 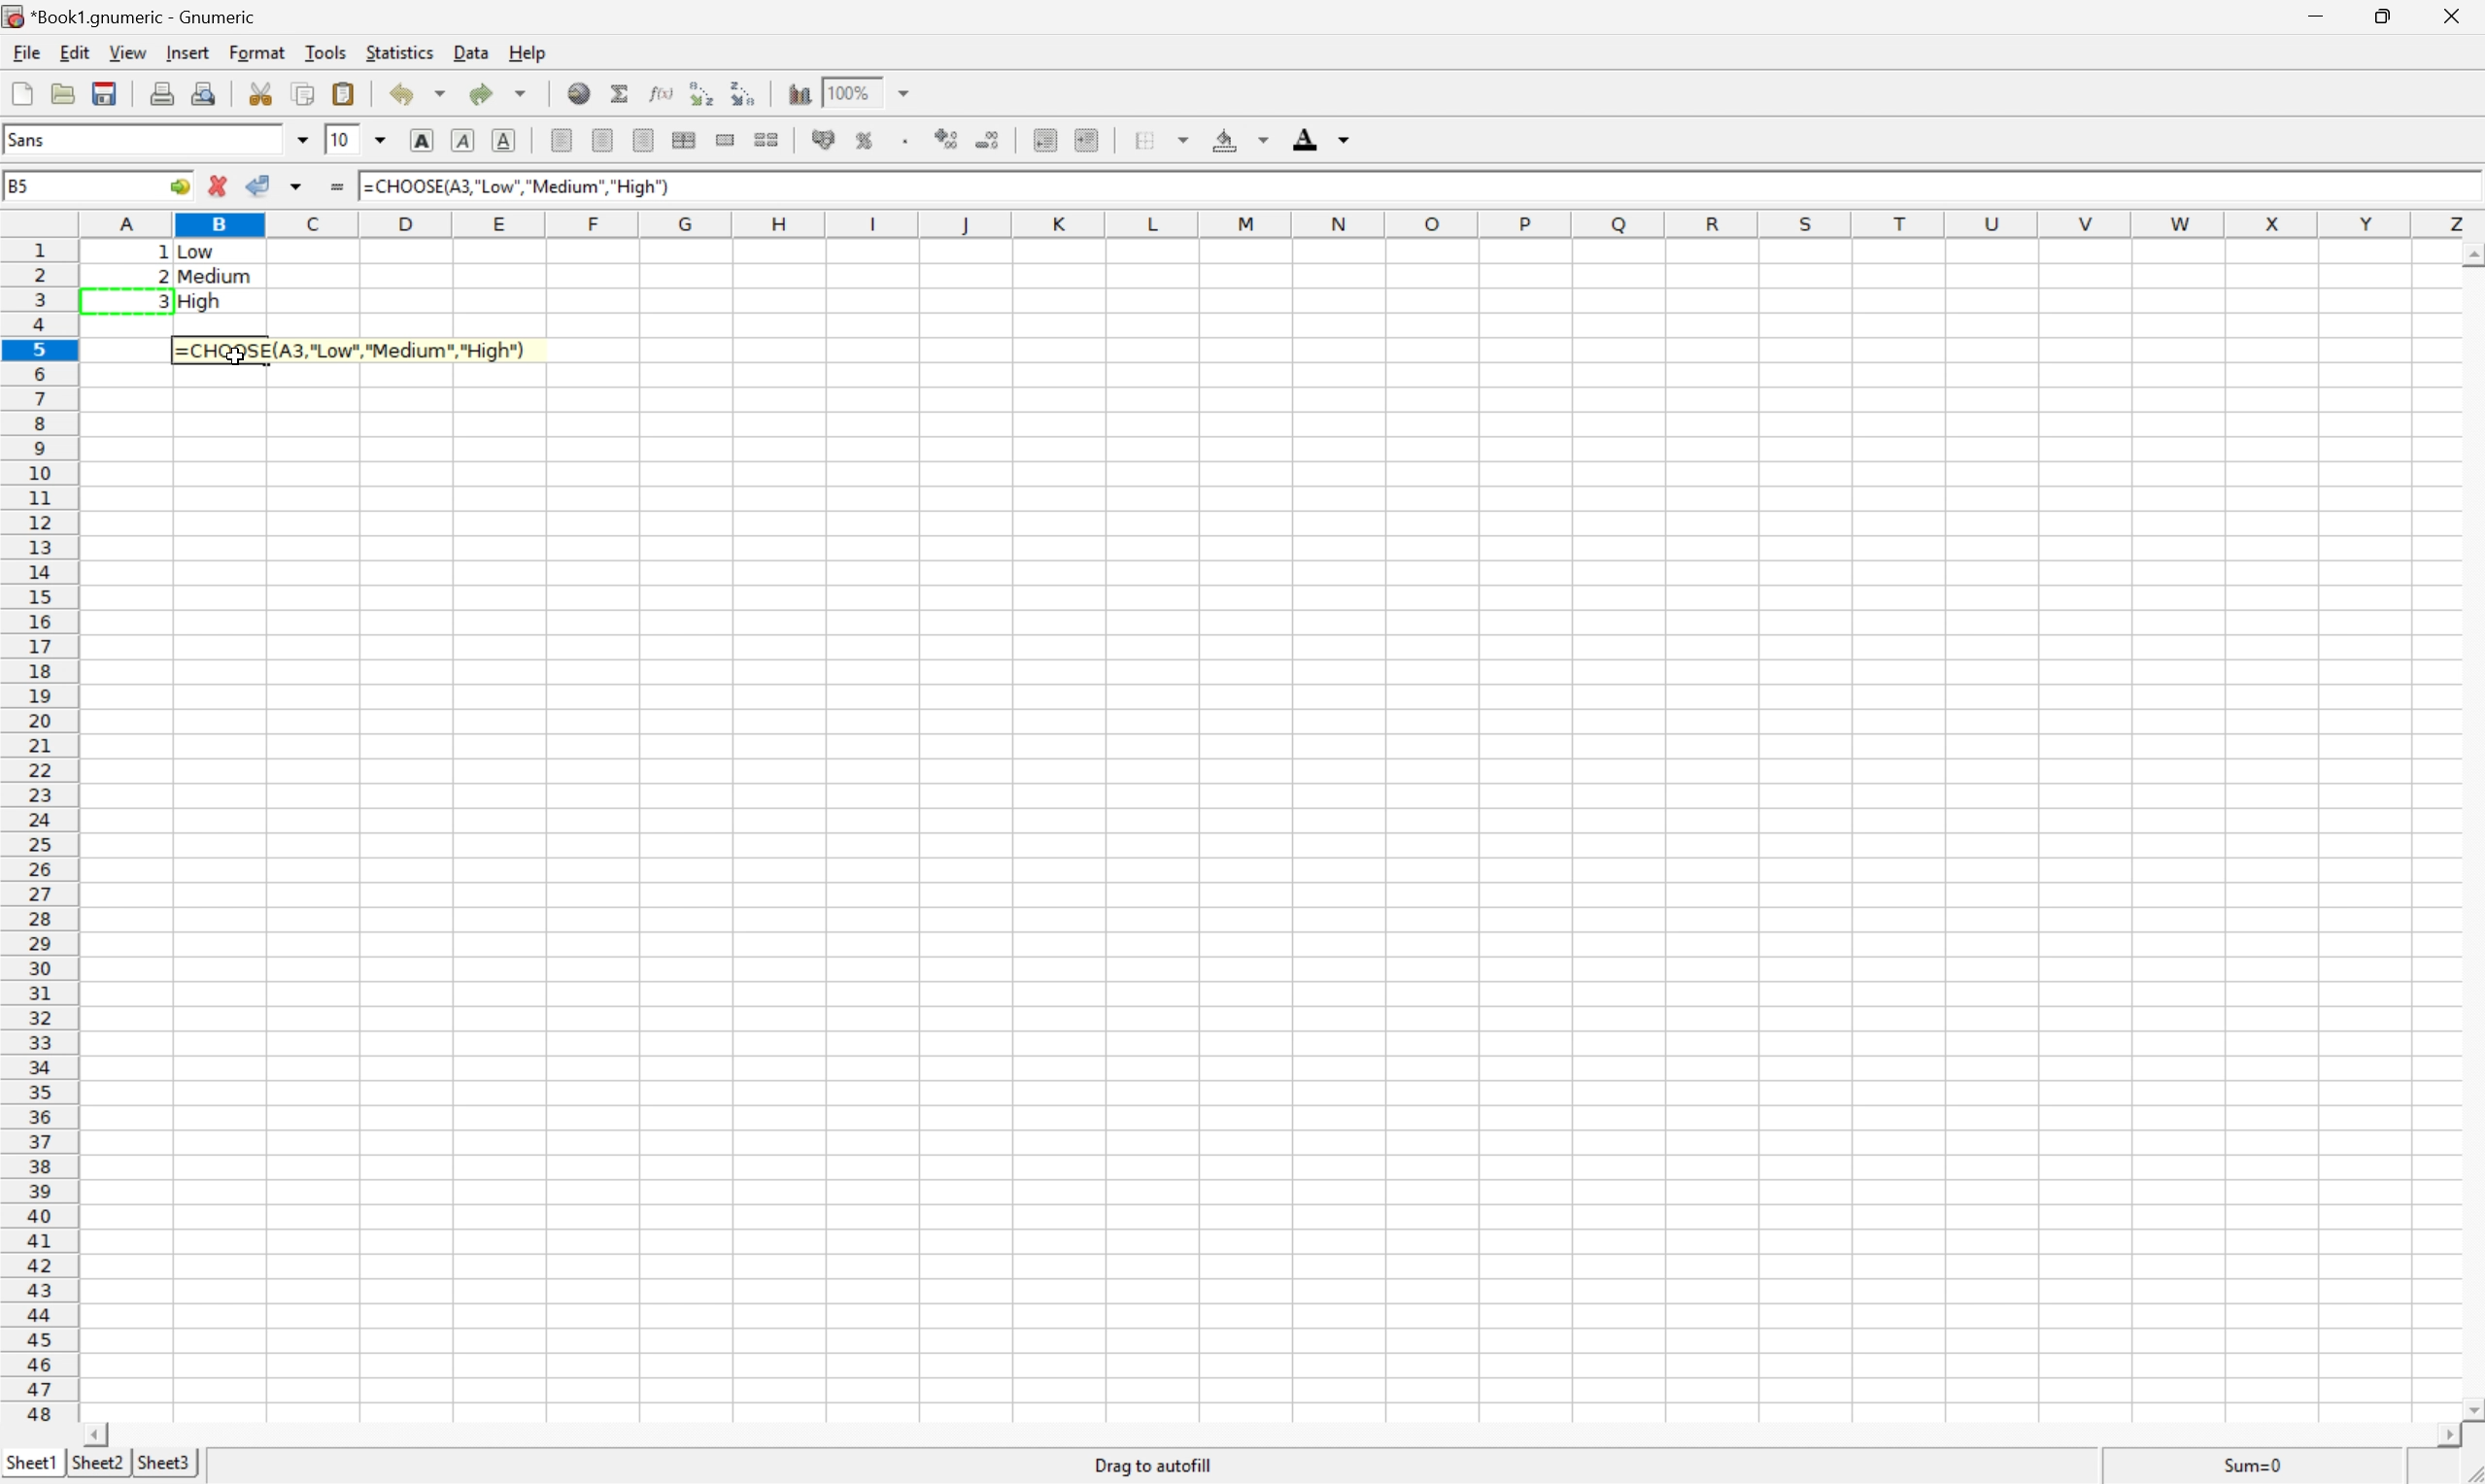 I want to click on Cancel changes, so click(x=218, y=184).